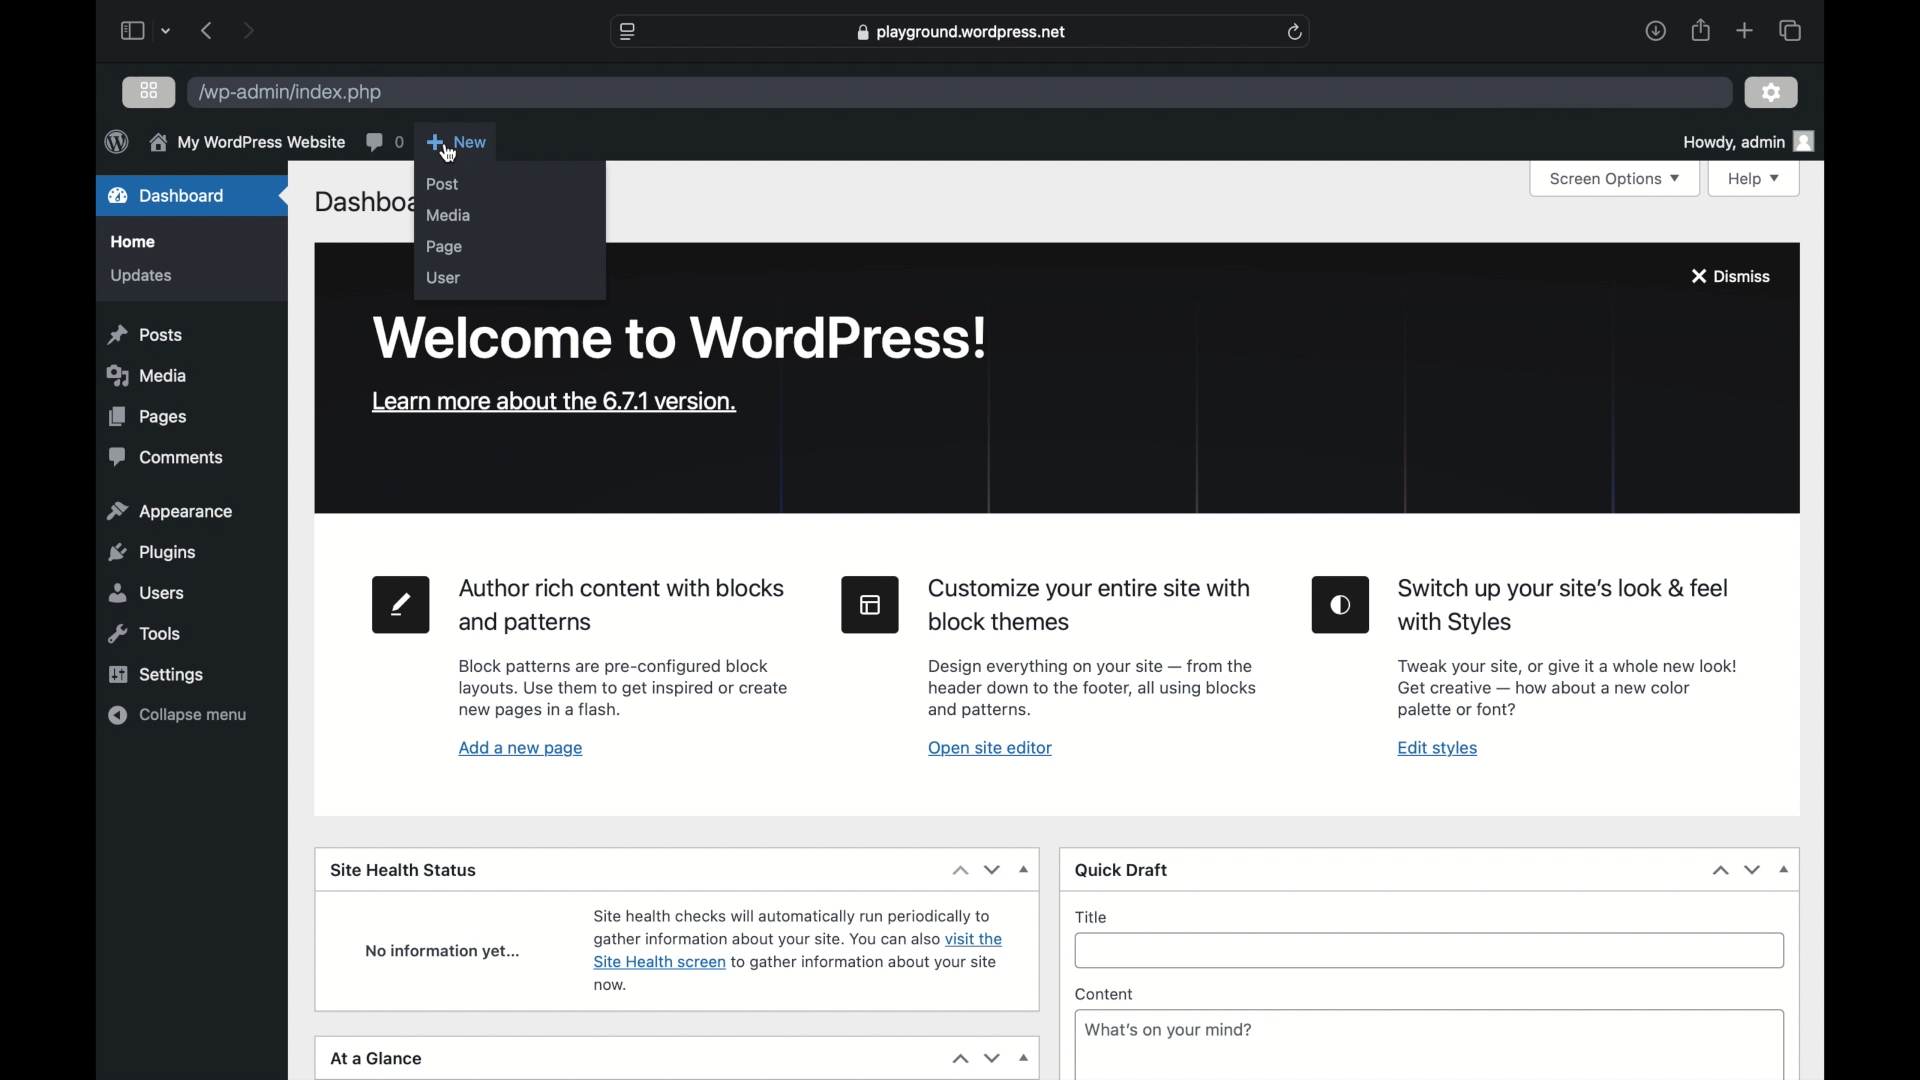 This screenshot has height=1080, width=1920. I want to click on show tab overview, so click(1789, 30).